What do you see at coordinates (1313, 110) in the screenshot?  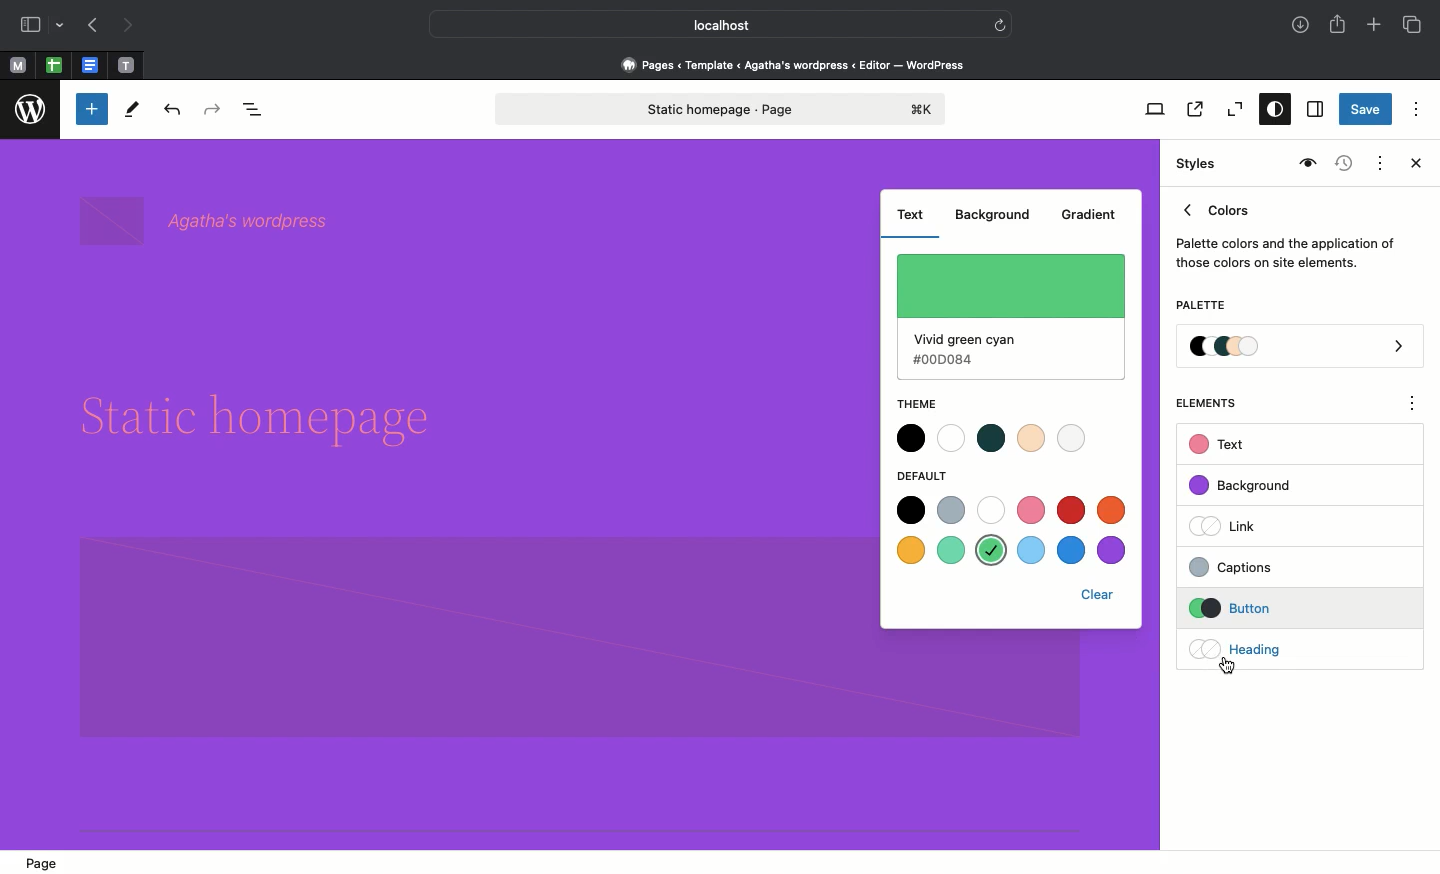 I see `Settings` at bounding box center [1313, 110].